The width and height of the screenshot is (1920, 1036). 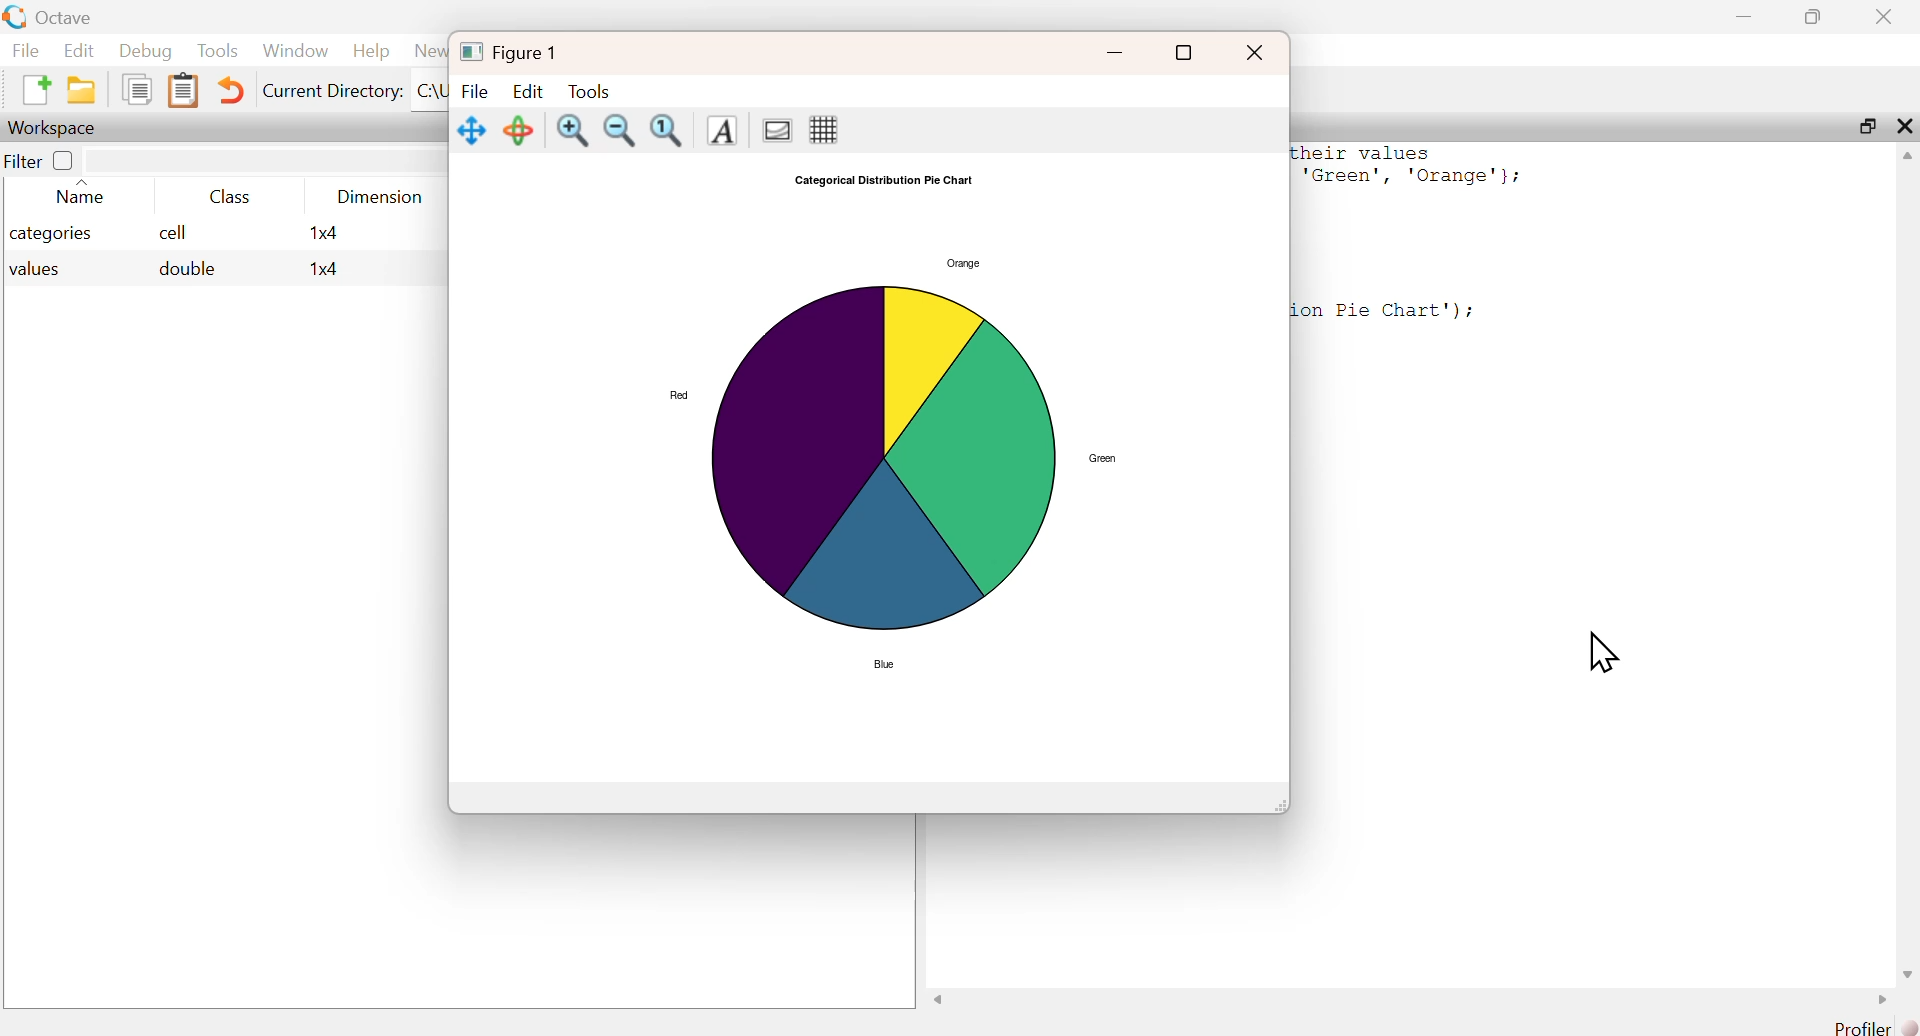 I want to click on cell, so click(x=174, y=231).